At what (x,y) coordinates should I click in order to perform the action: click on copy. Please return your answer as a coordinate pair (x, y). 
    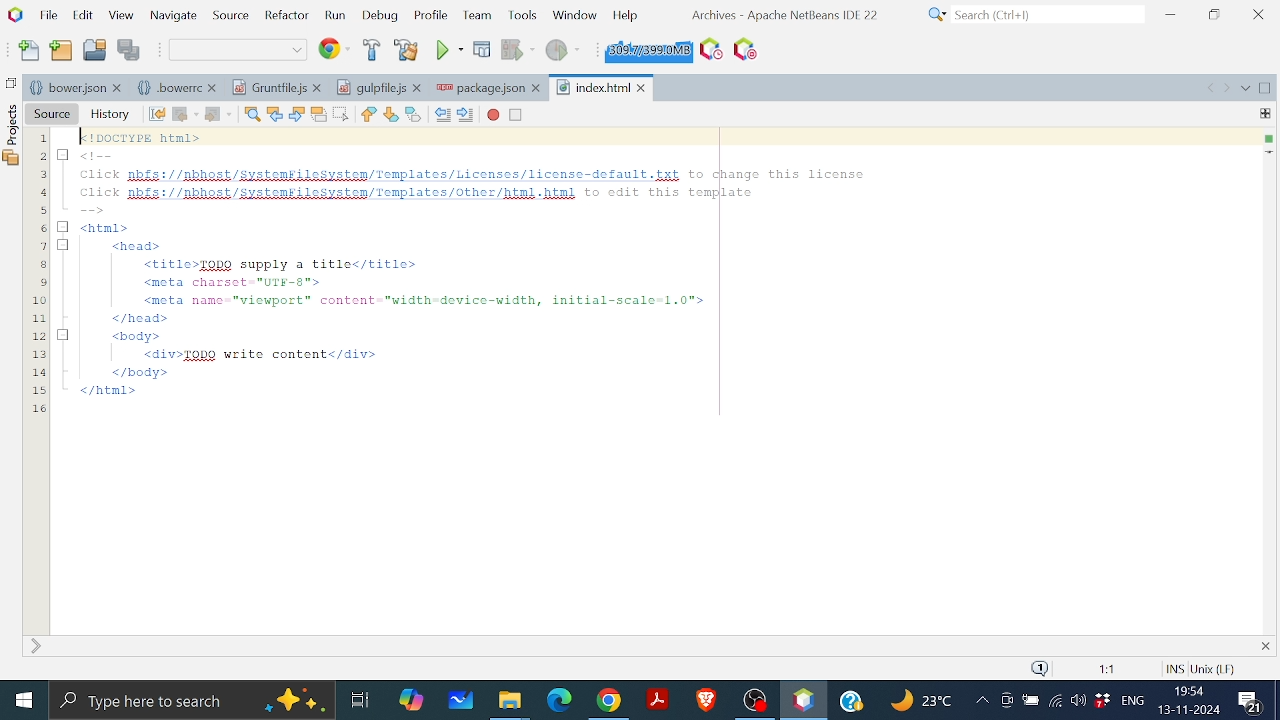
    Looking at the image, I should click on (13, 82).